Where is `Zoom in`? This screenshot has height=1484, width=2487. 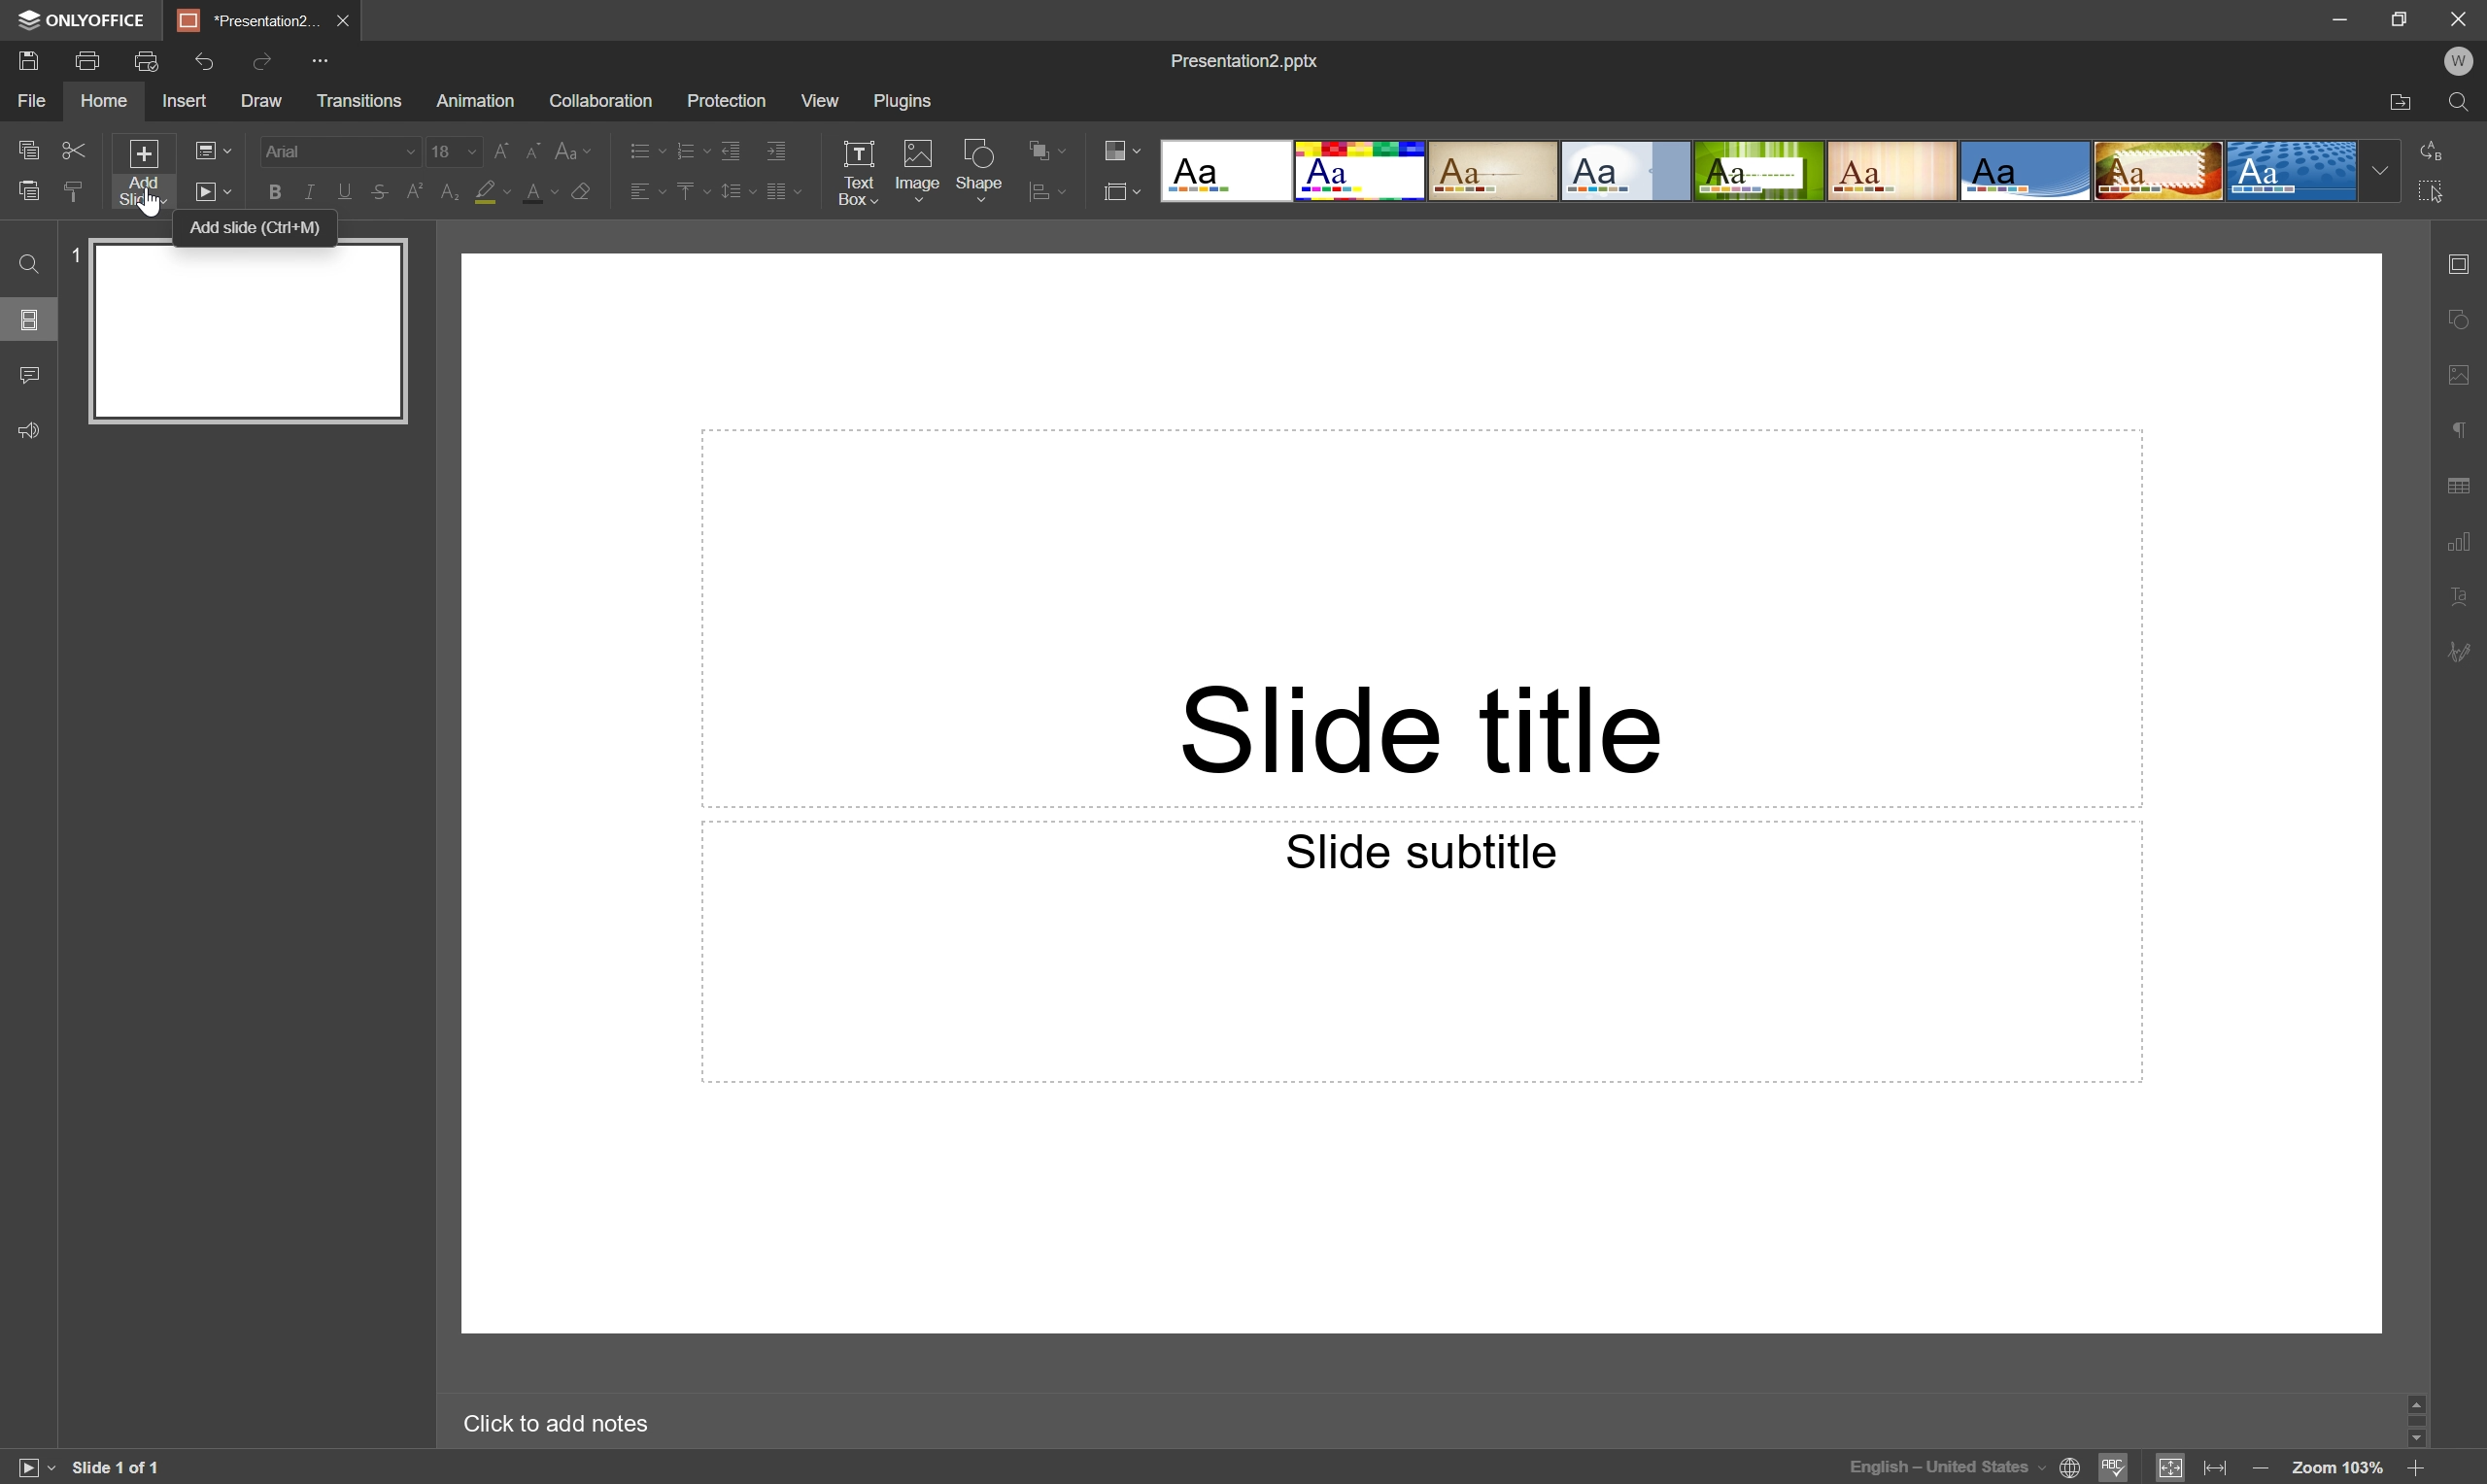
Zoom in is located at coordinates (2417, 1466).